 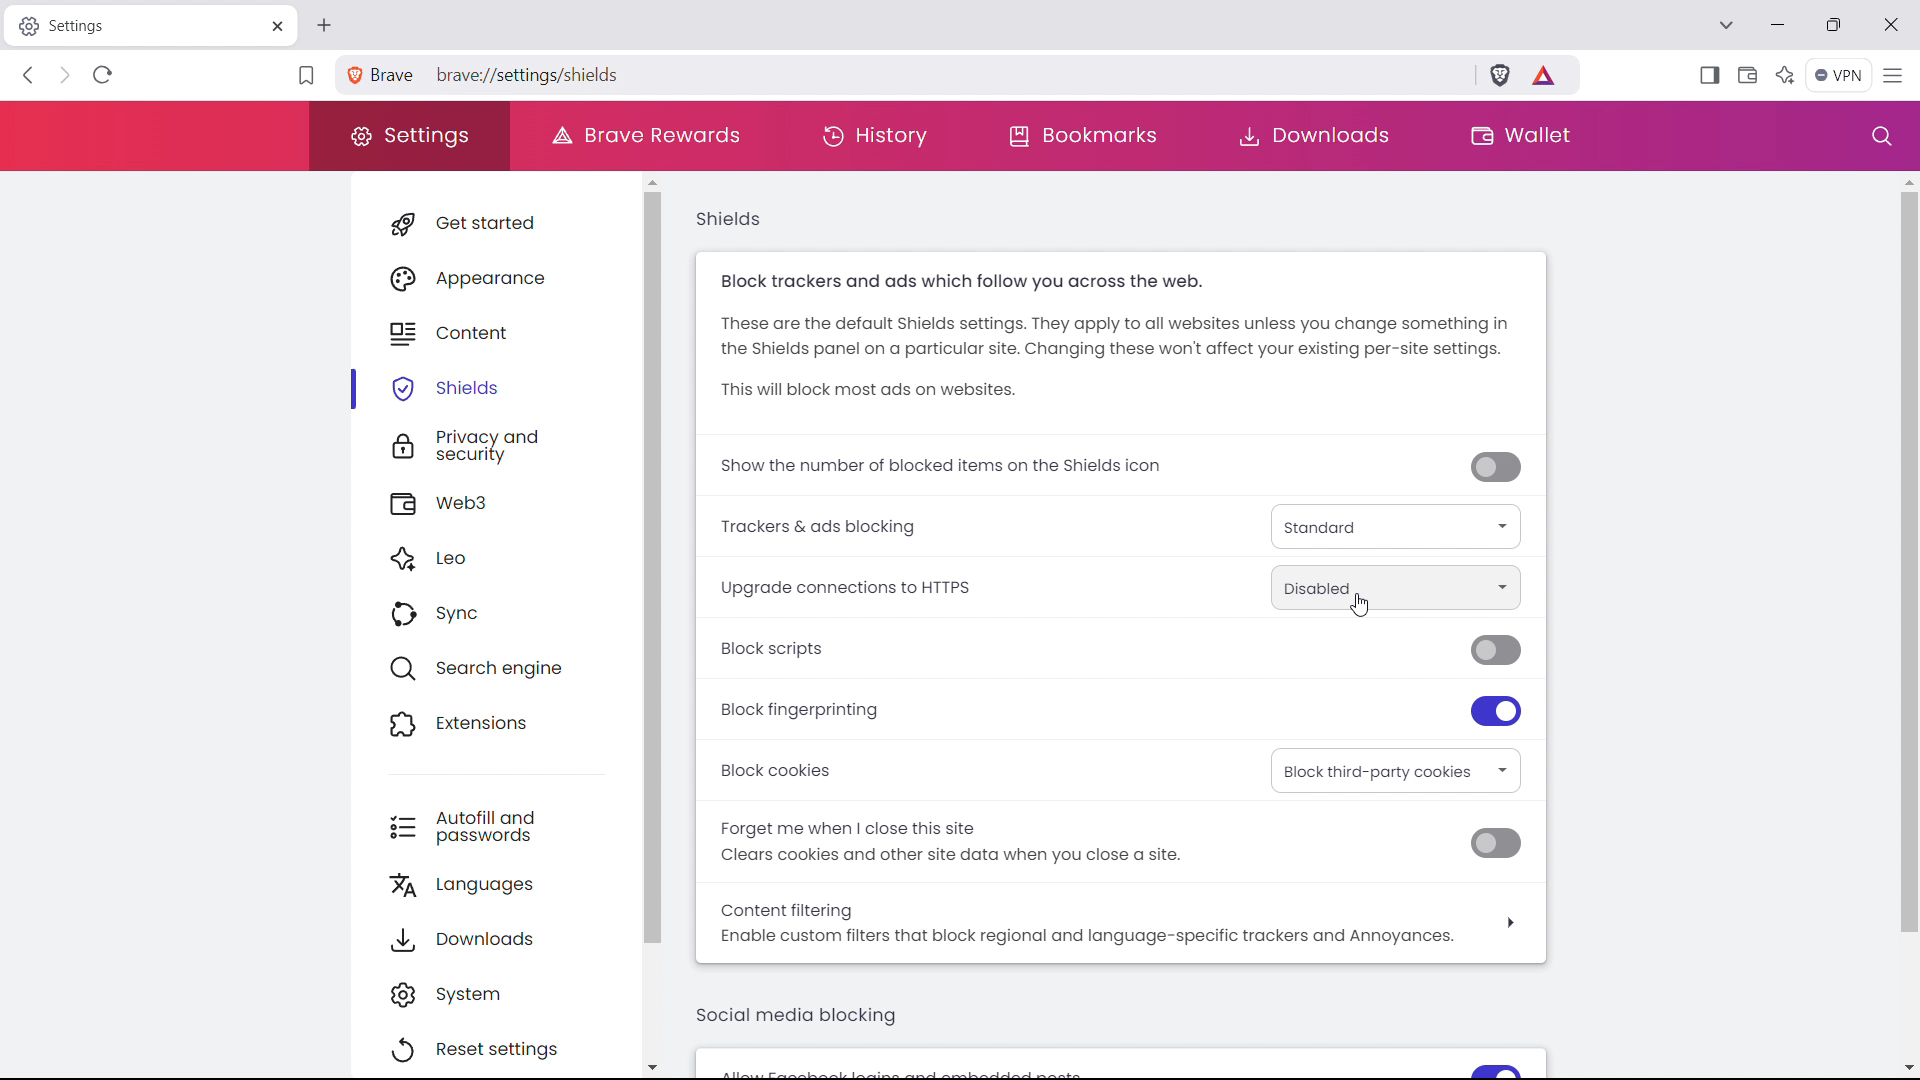 I want to click on downloads, so click(x=504, y=936).